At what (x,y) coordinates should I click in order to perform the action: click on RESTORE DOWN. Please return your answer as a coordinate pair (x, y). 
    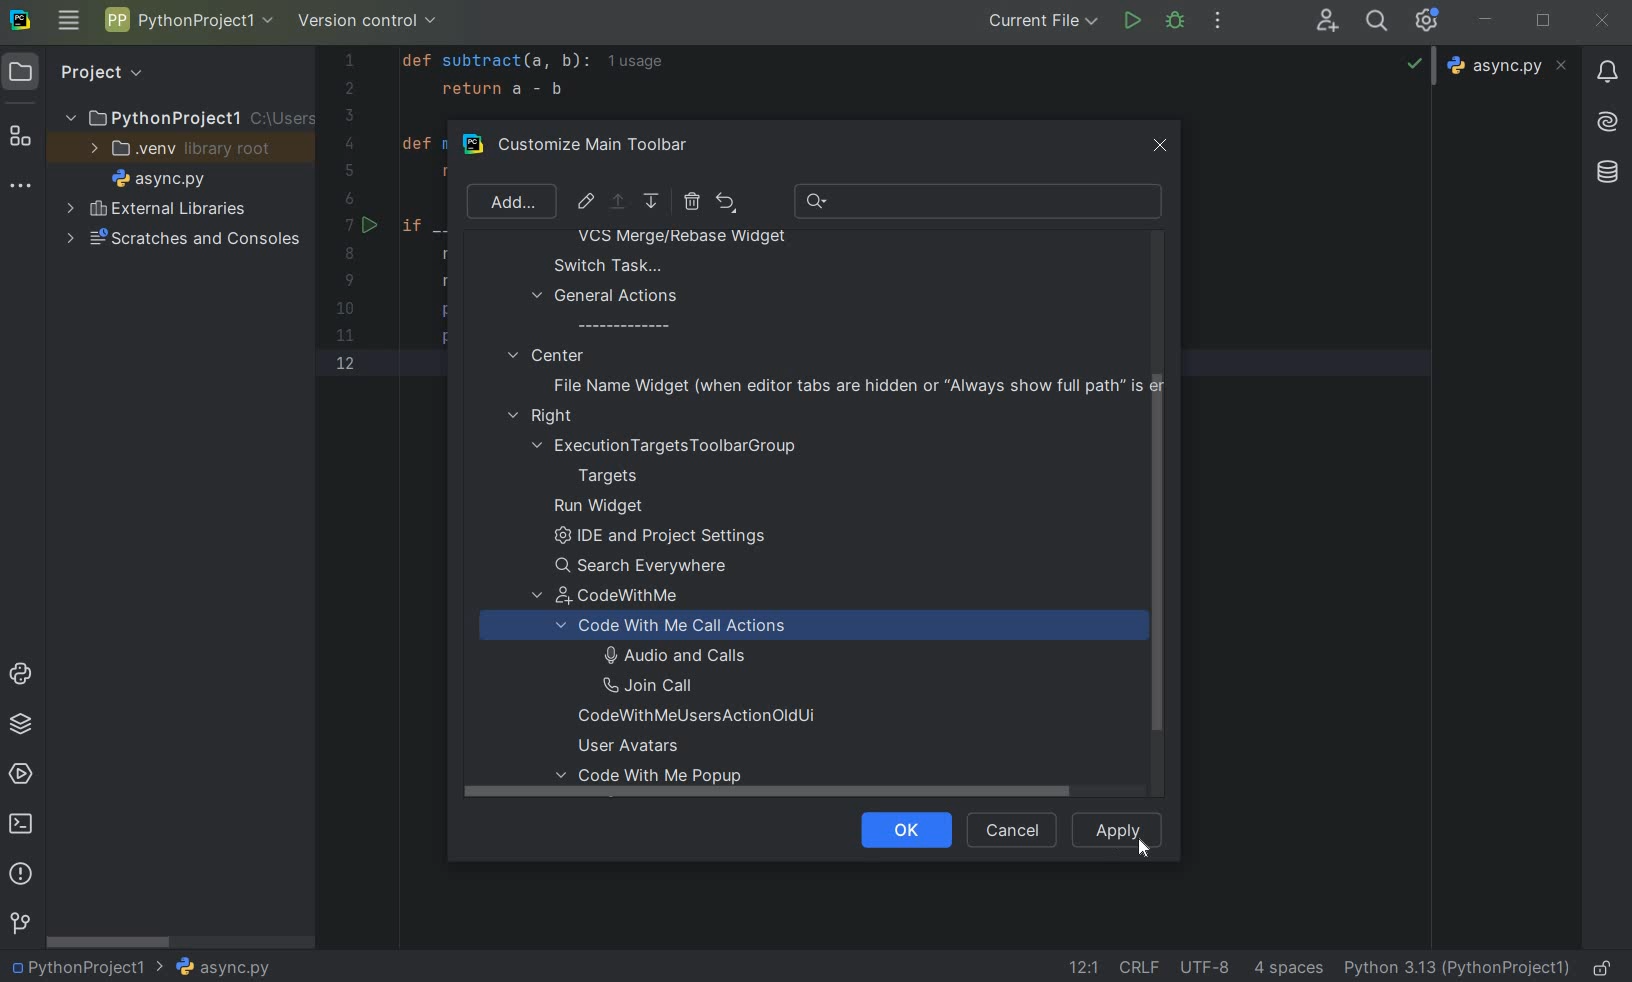
    Looking at the image, I should click on (1544, 18).